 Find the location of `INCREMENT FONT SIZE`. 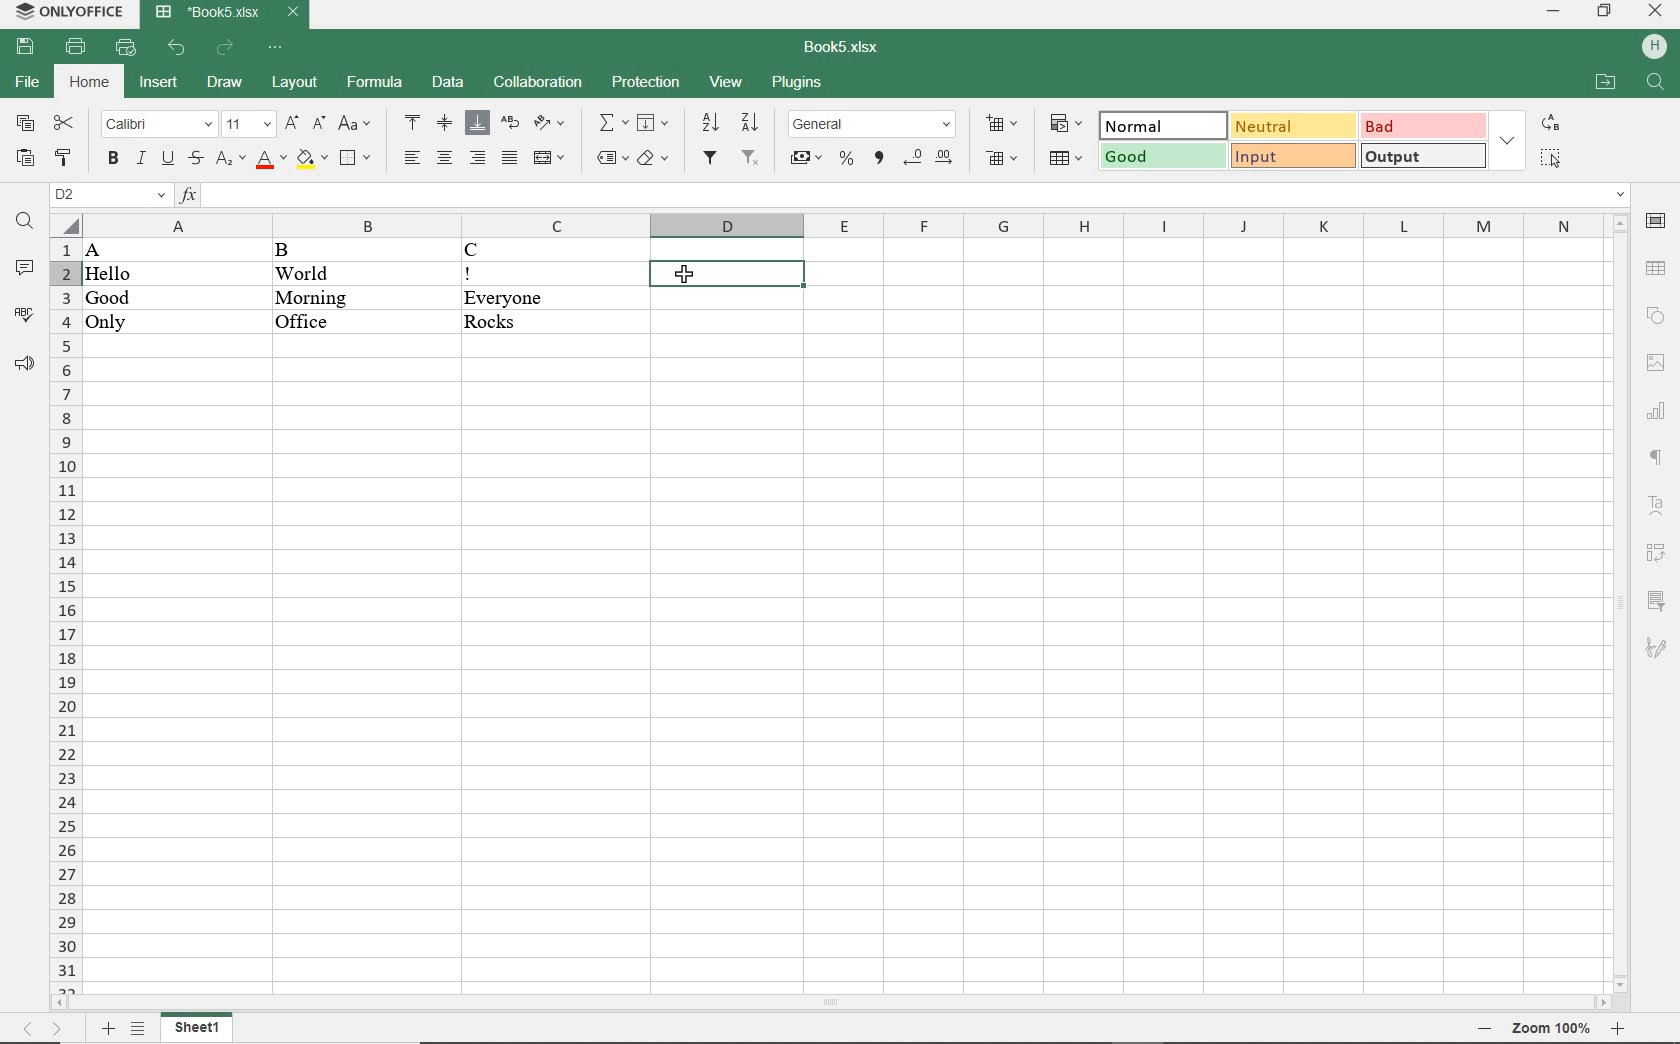

INCREMENT FONT SIZE is located at coordinates (293, 125).